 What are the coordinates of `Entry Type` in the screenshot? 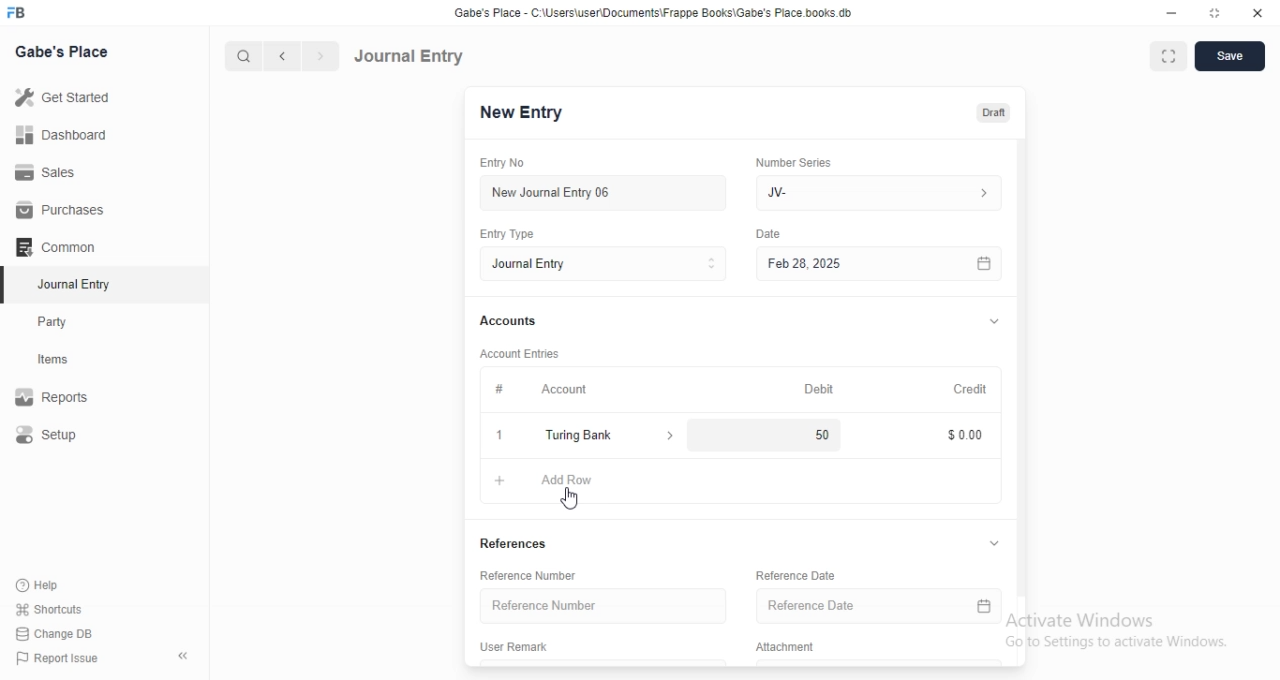 It's located at (514, 233).